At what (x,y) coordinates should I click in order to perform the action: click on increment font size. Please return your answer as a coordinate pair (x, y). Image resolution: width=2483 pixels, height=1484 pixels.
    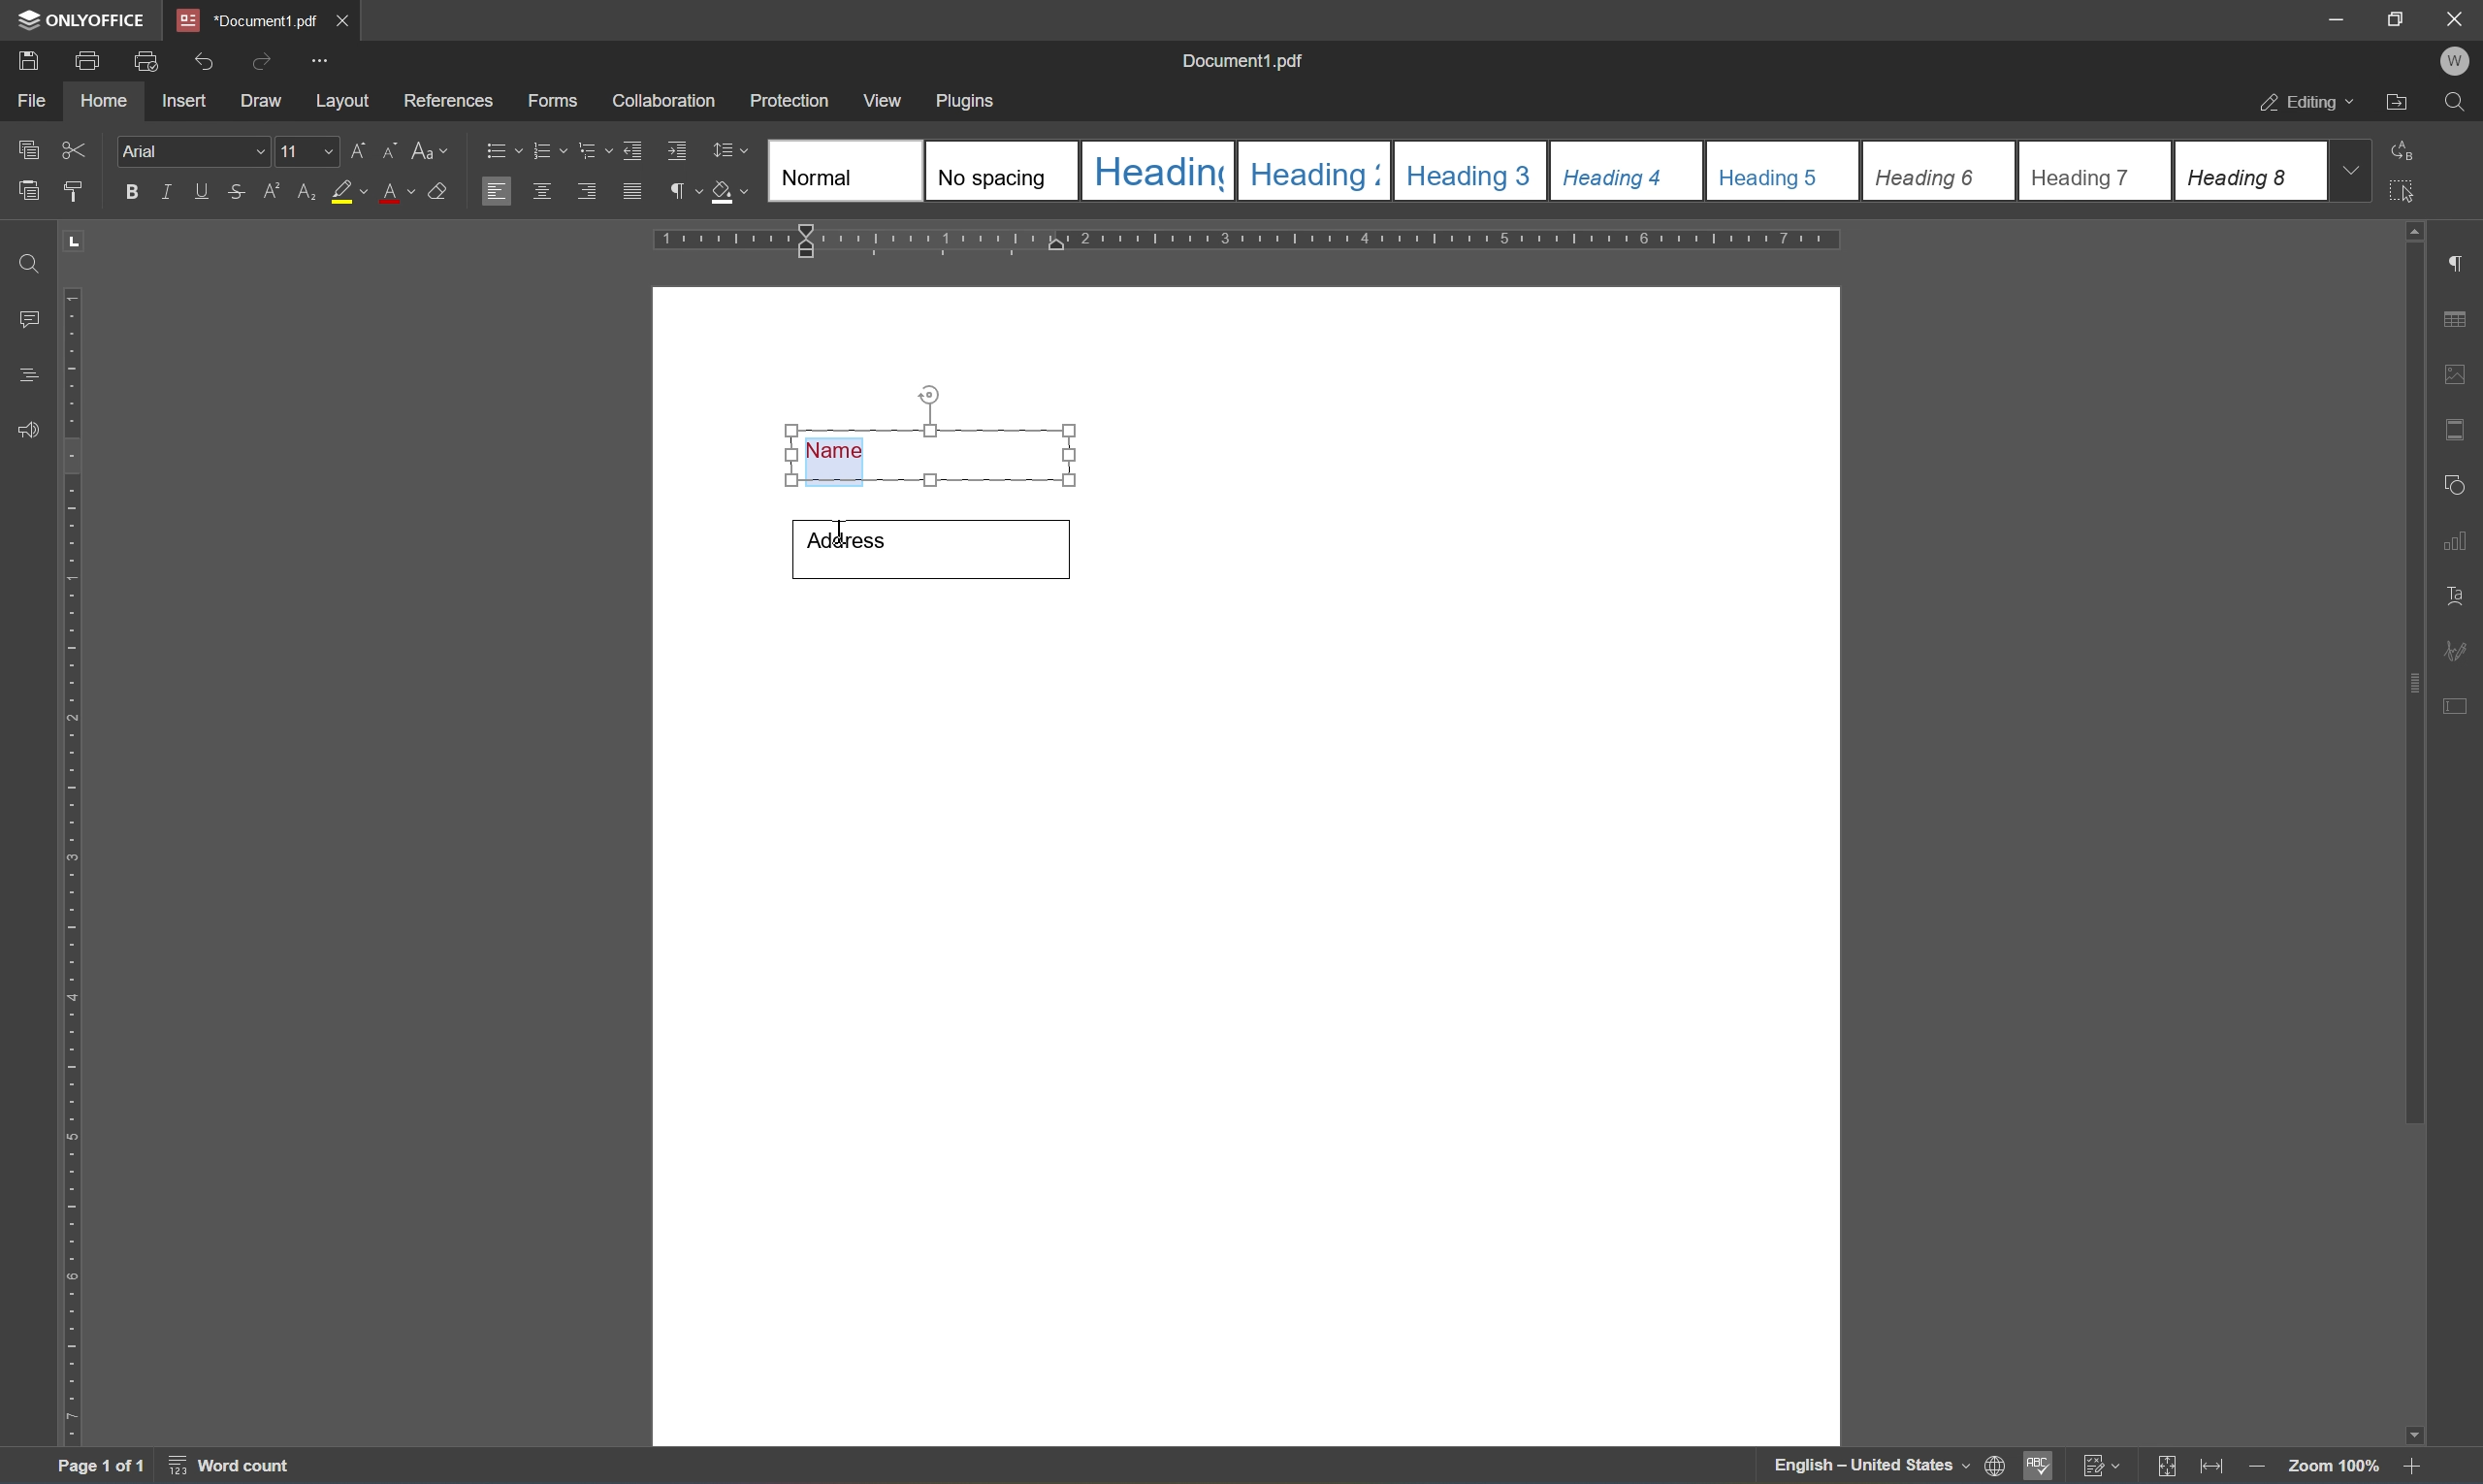
    Looking at the image, I should click on (359, 149).